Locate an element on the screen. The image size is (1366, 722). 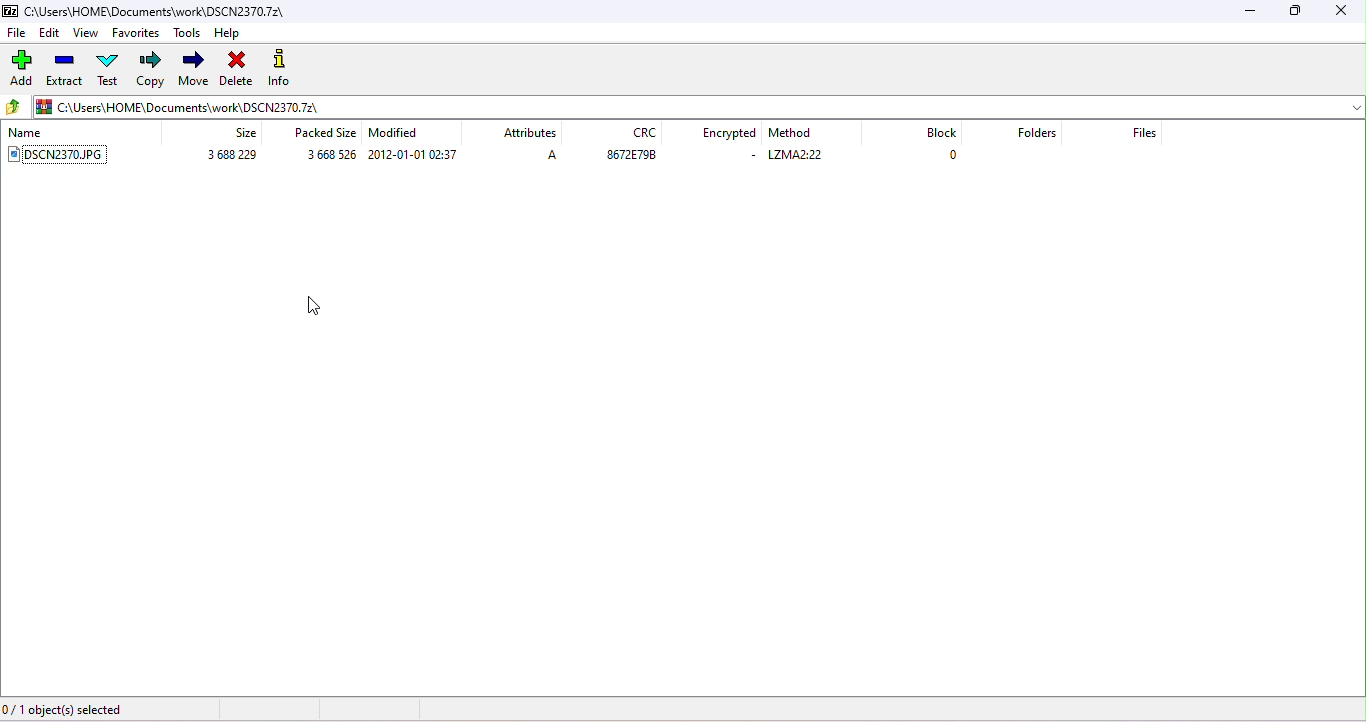
test is located at coordinates (108, 71).